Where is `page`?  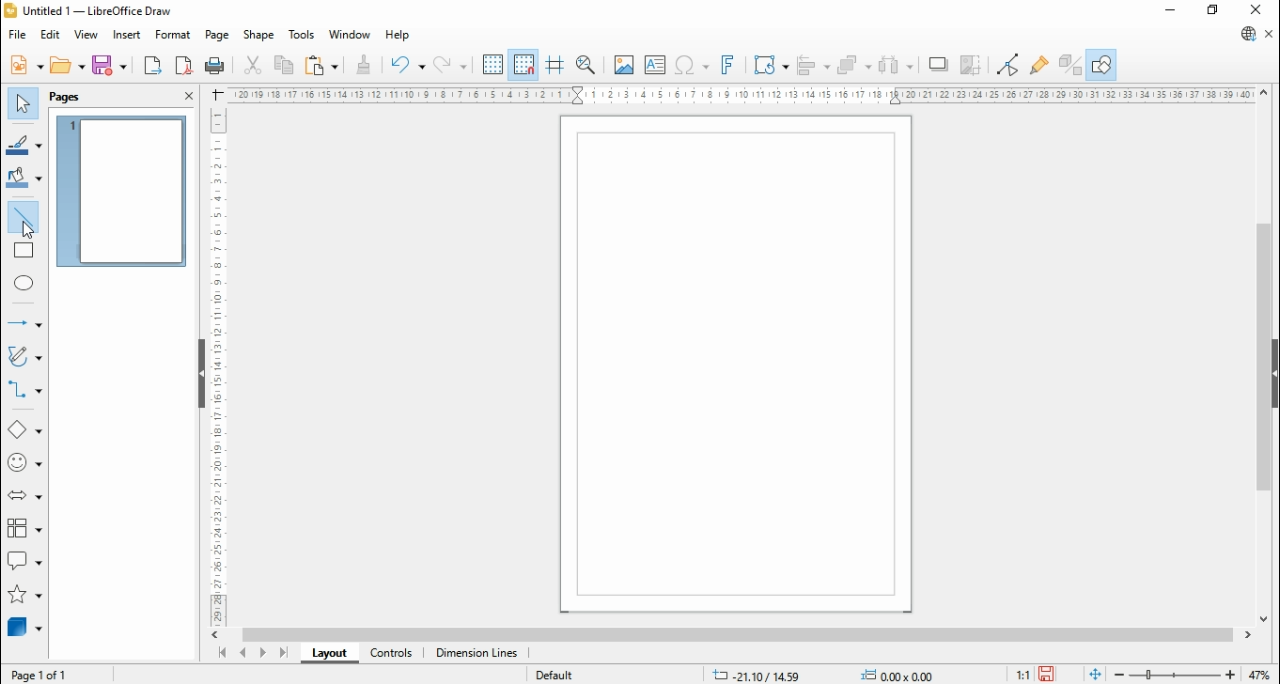 page is located at coordinates (65, 98).